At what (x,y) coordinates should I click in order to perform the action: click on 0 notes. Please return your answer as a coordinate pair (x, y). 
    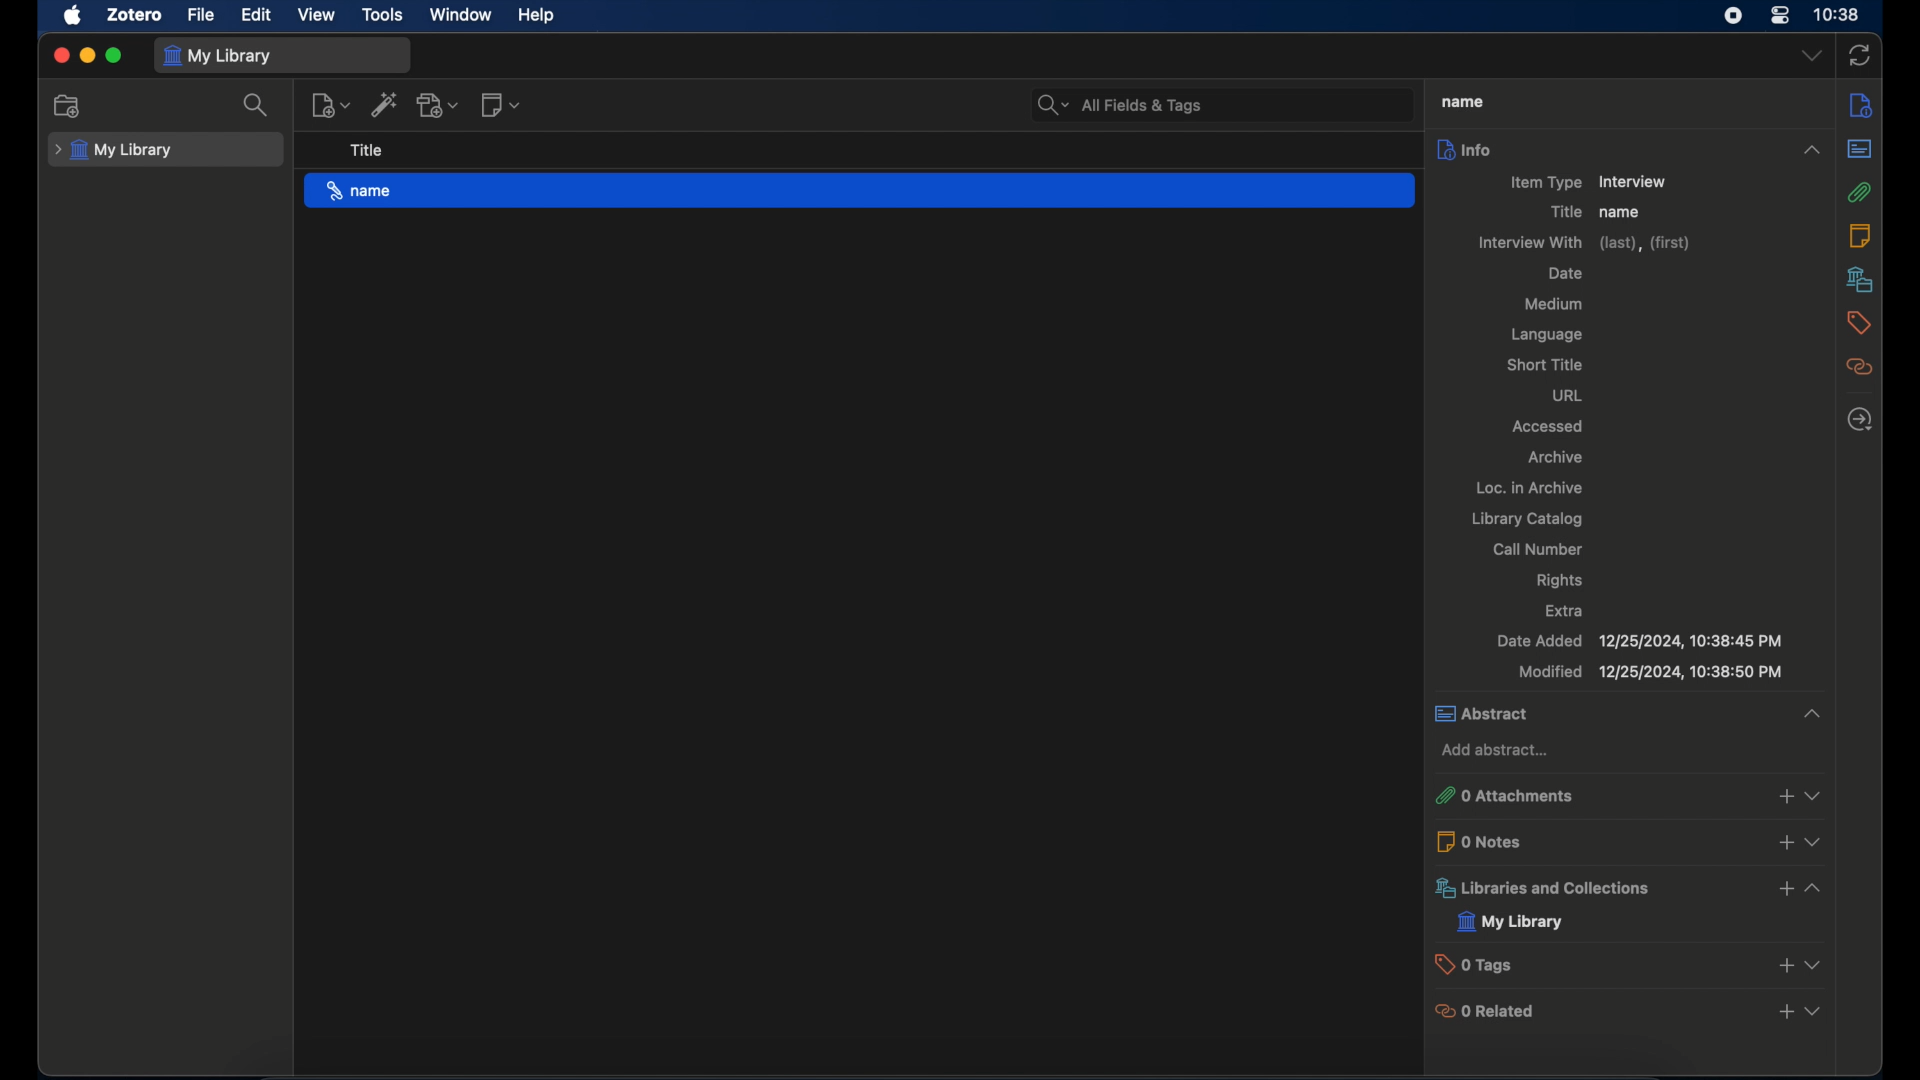
    Looking at the image, I should click on (1484, 842).